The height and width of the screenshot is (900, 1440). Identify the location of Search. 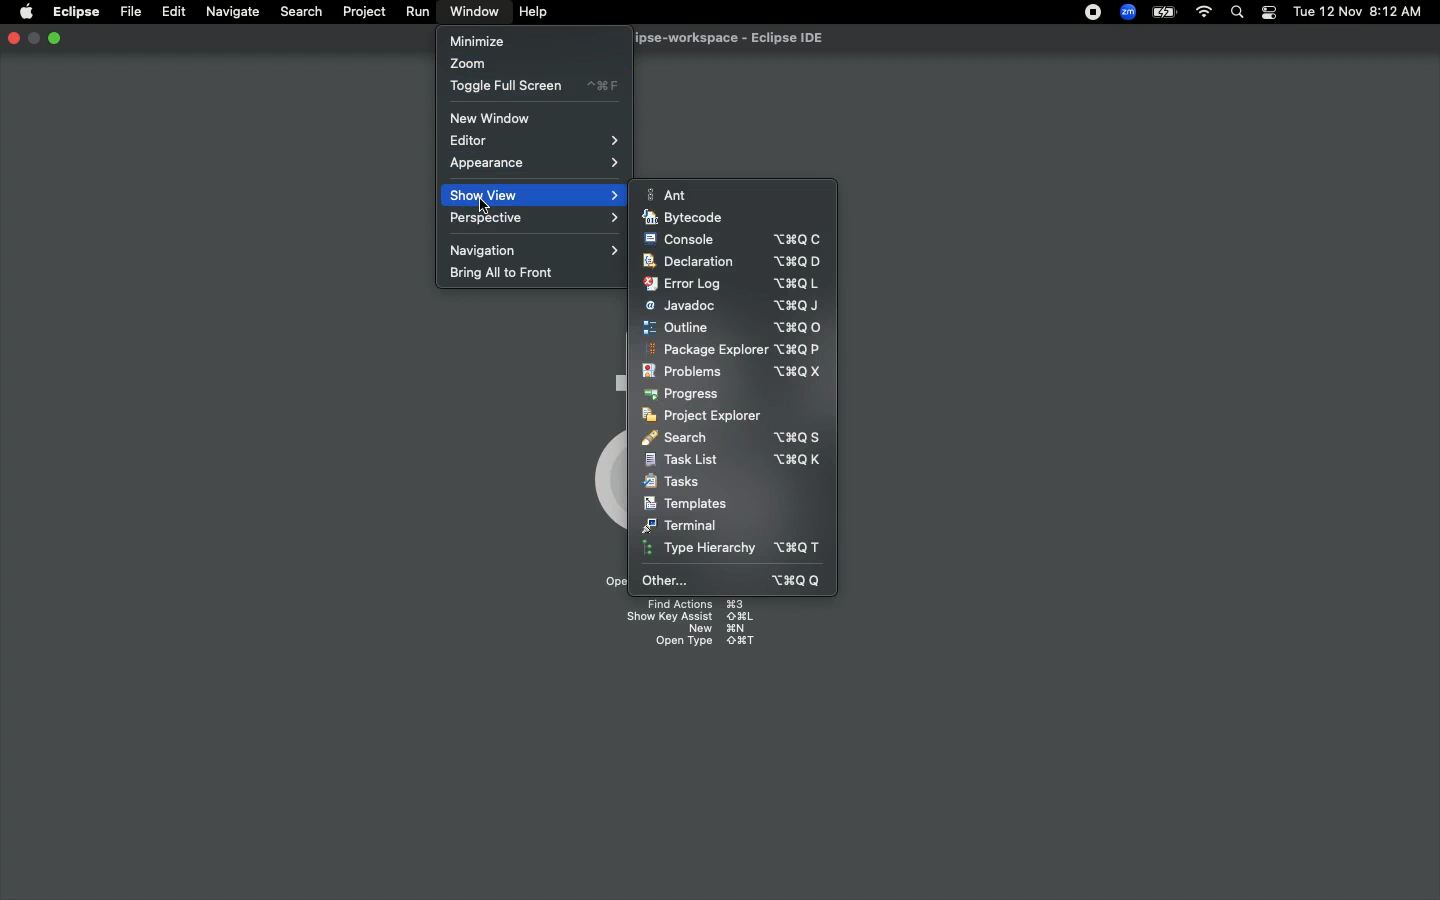
(300, 10).